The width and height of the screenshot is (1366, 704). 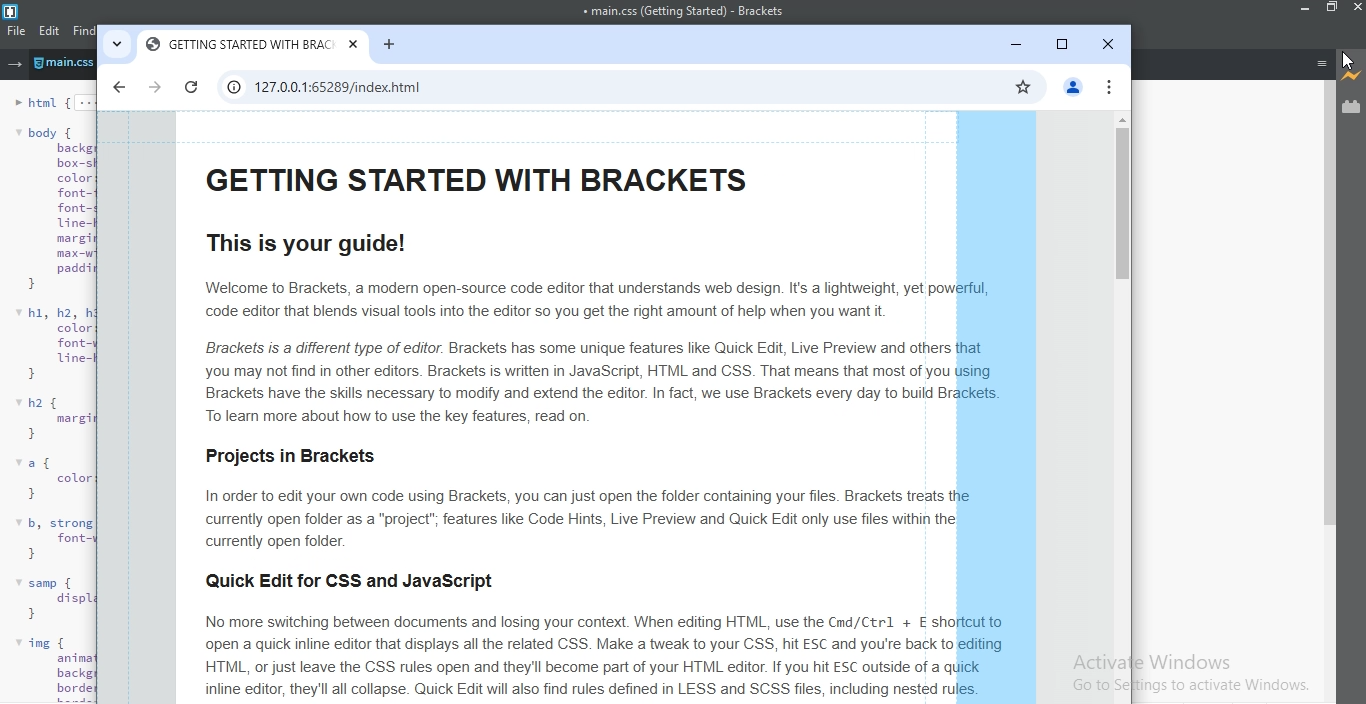 What do you see at coordinates (13, 9) in the screenshot?
I see `logo` at bounding box center [13, 9].